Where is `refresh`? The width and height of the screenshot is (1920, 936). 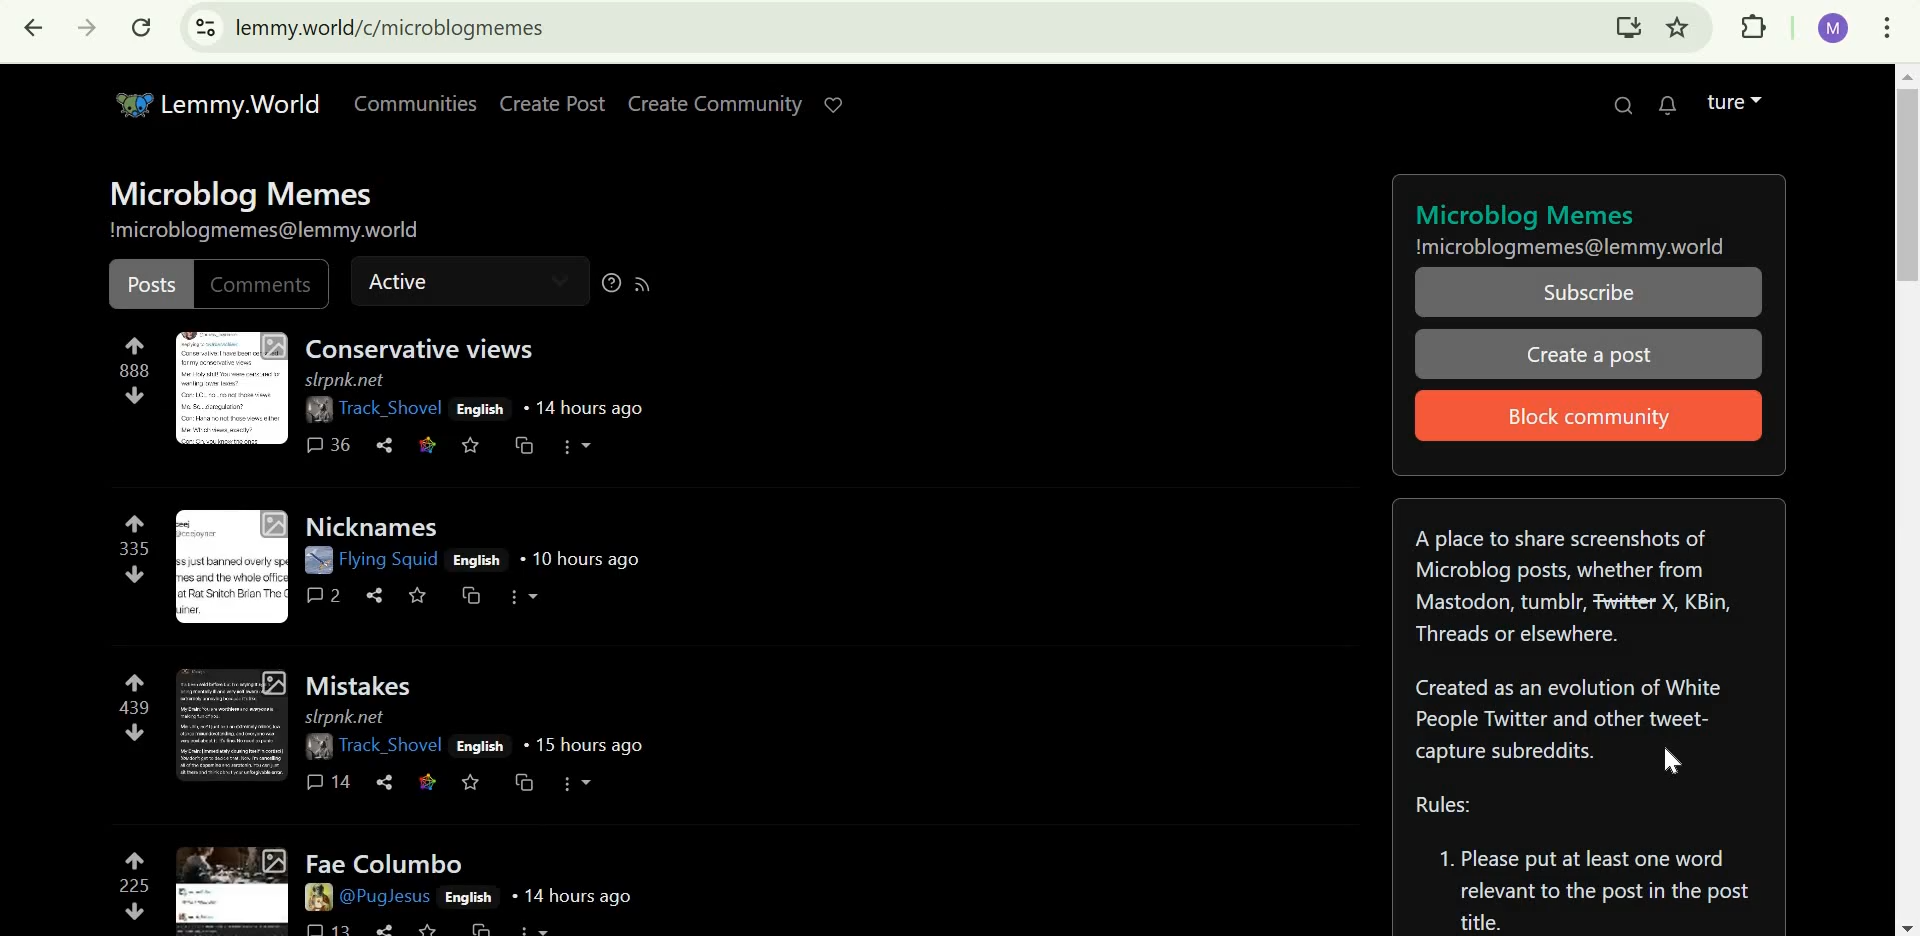
refresh is located at coordinates (143, 27).